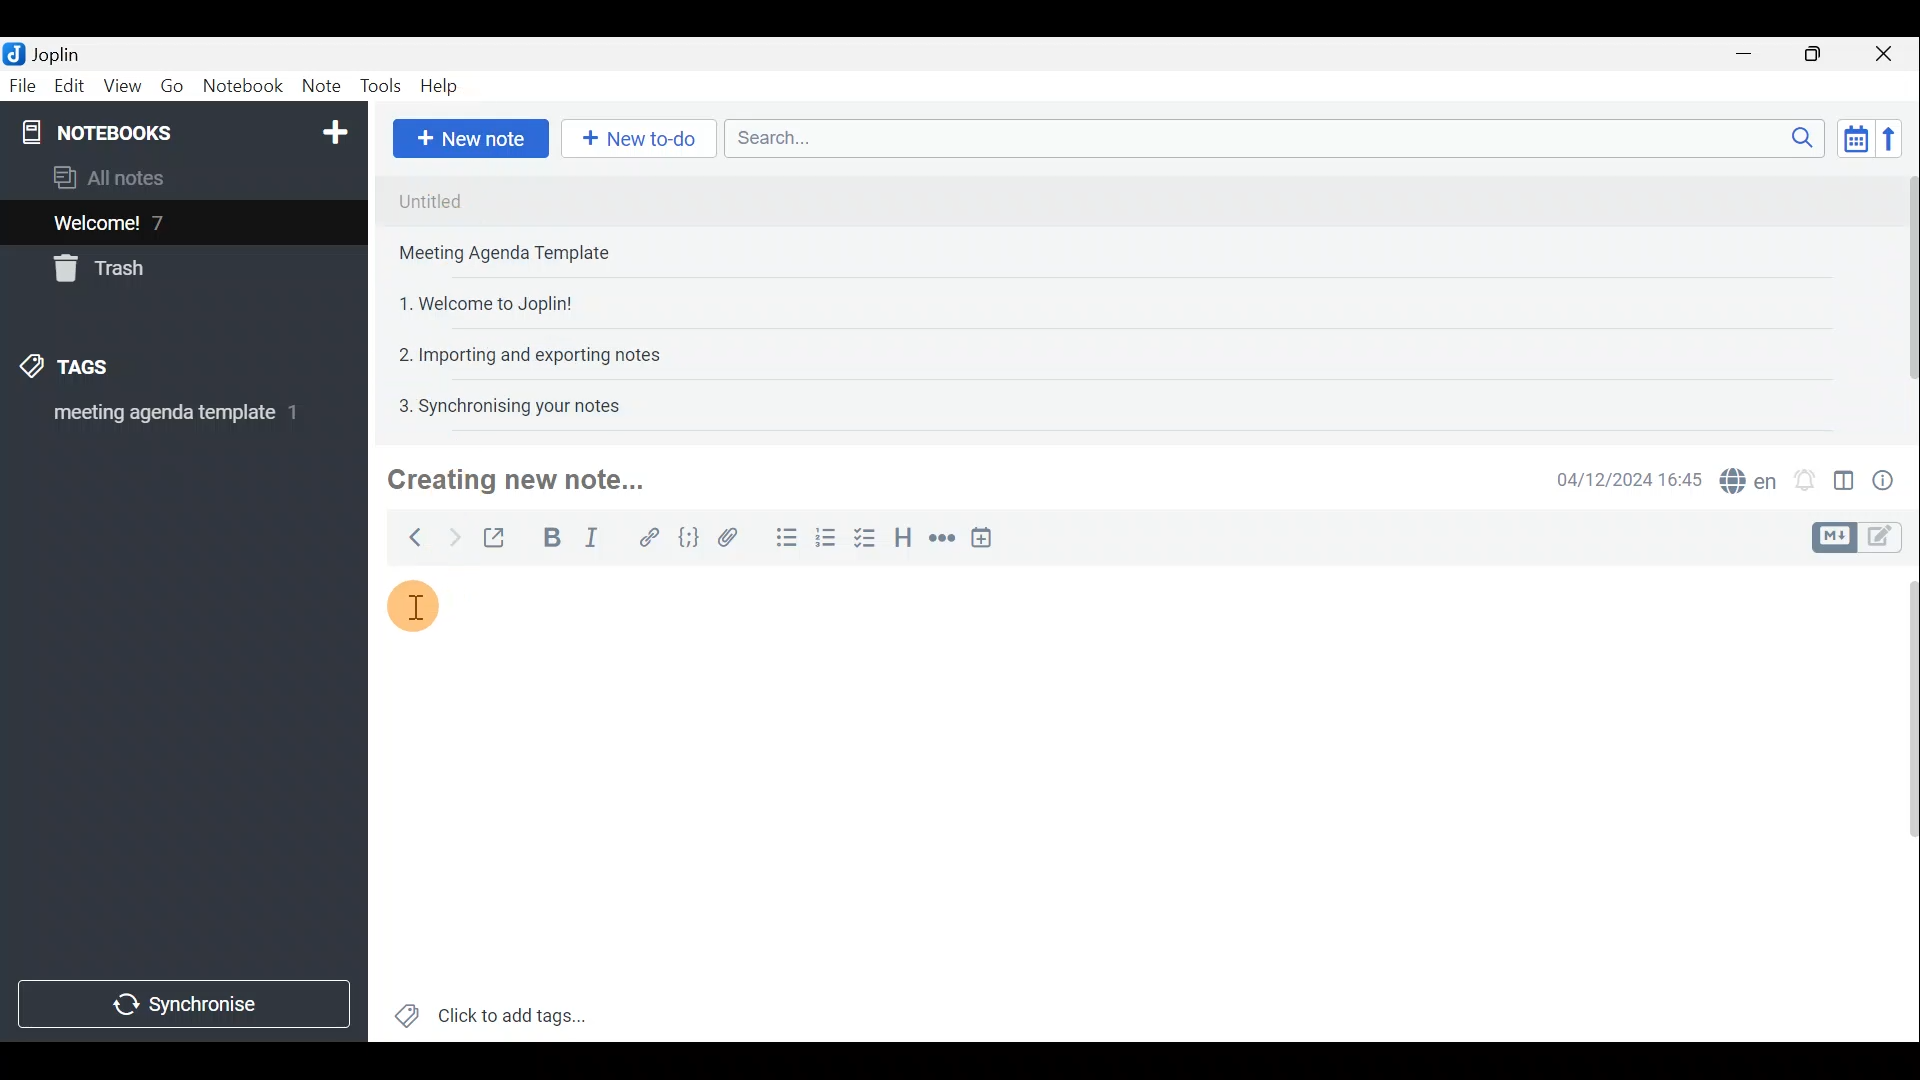  I want to click on All notes, so click(116, 177).